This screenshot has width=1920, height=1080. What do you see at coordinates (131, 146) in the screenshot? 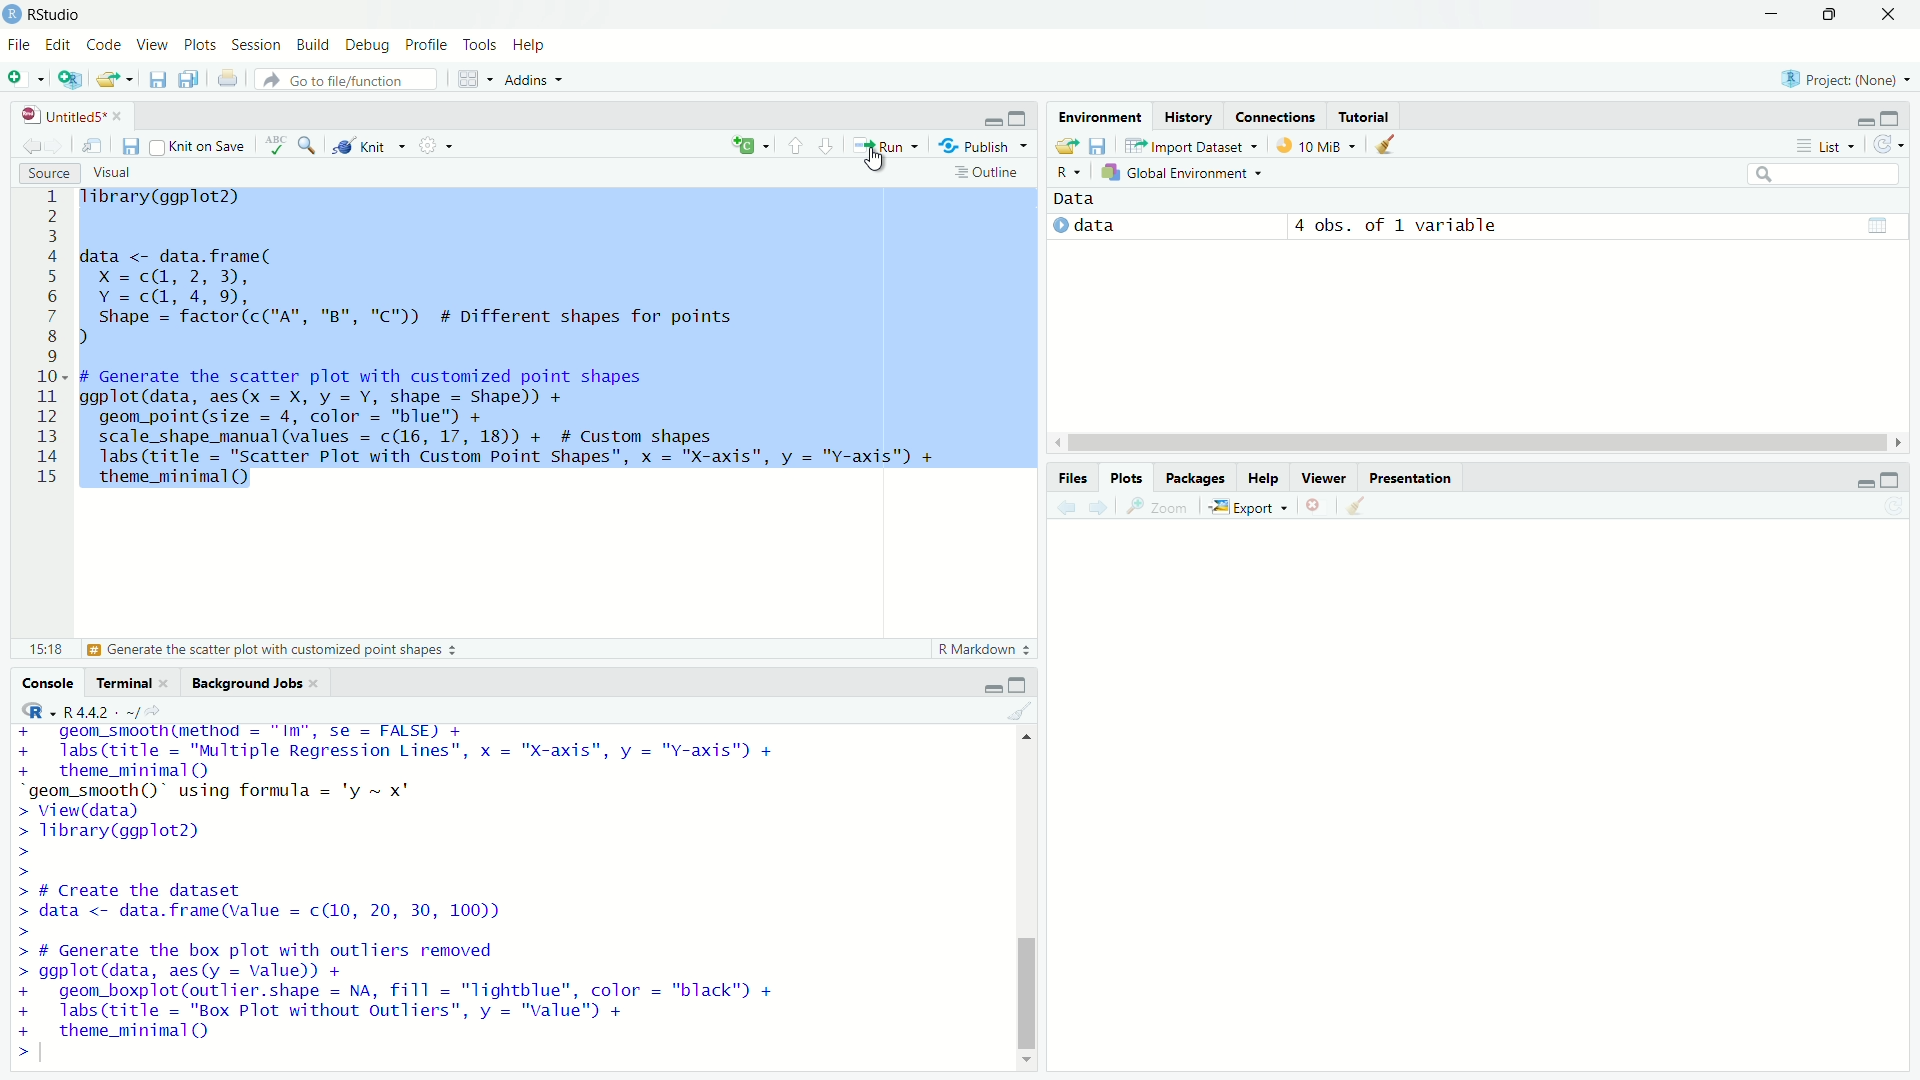
I see `Save current document` at bounding box center [131, 146].